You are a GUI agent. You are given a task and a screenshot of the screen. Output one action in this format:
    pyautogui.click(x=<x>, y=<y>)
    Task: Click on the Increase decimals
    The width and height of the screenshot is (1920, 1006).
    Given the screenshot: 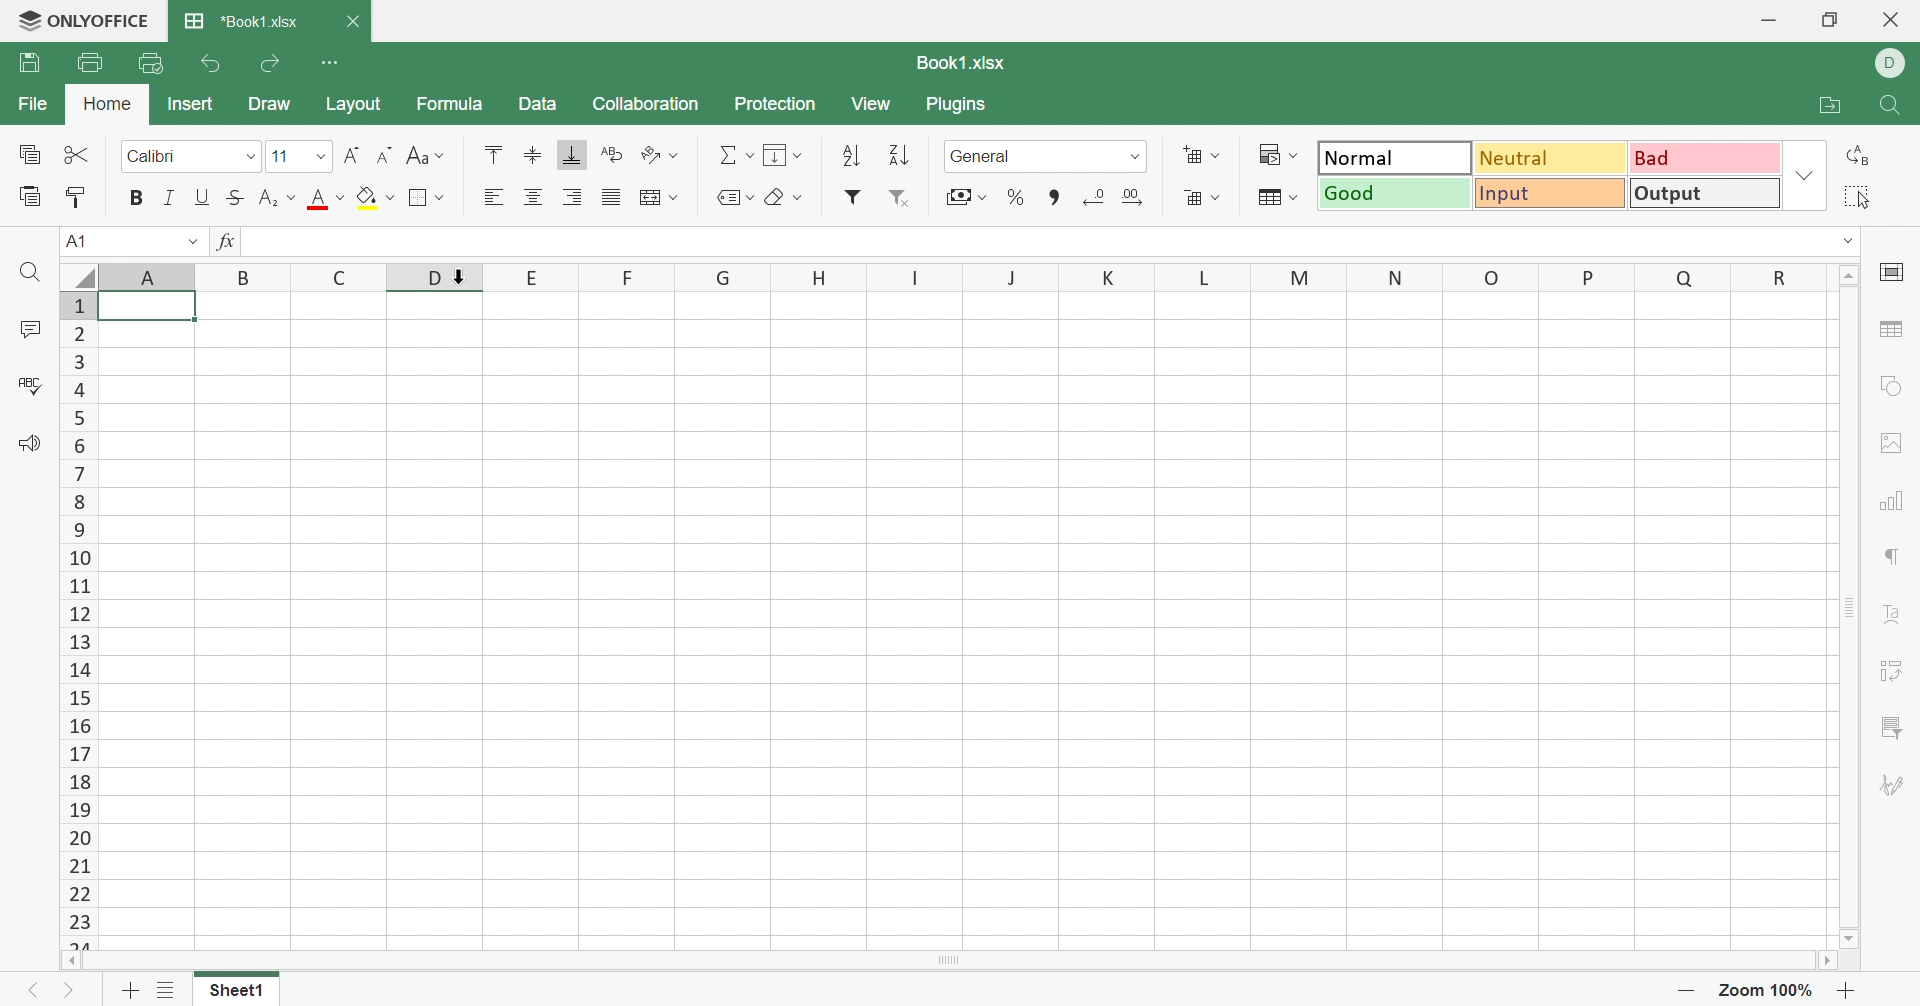 What is the action you would take?
    pyautogui.click(x=1134, y=198)
    